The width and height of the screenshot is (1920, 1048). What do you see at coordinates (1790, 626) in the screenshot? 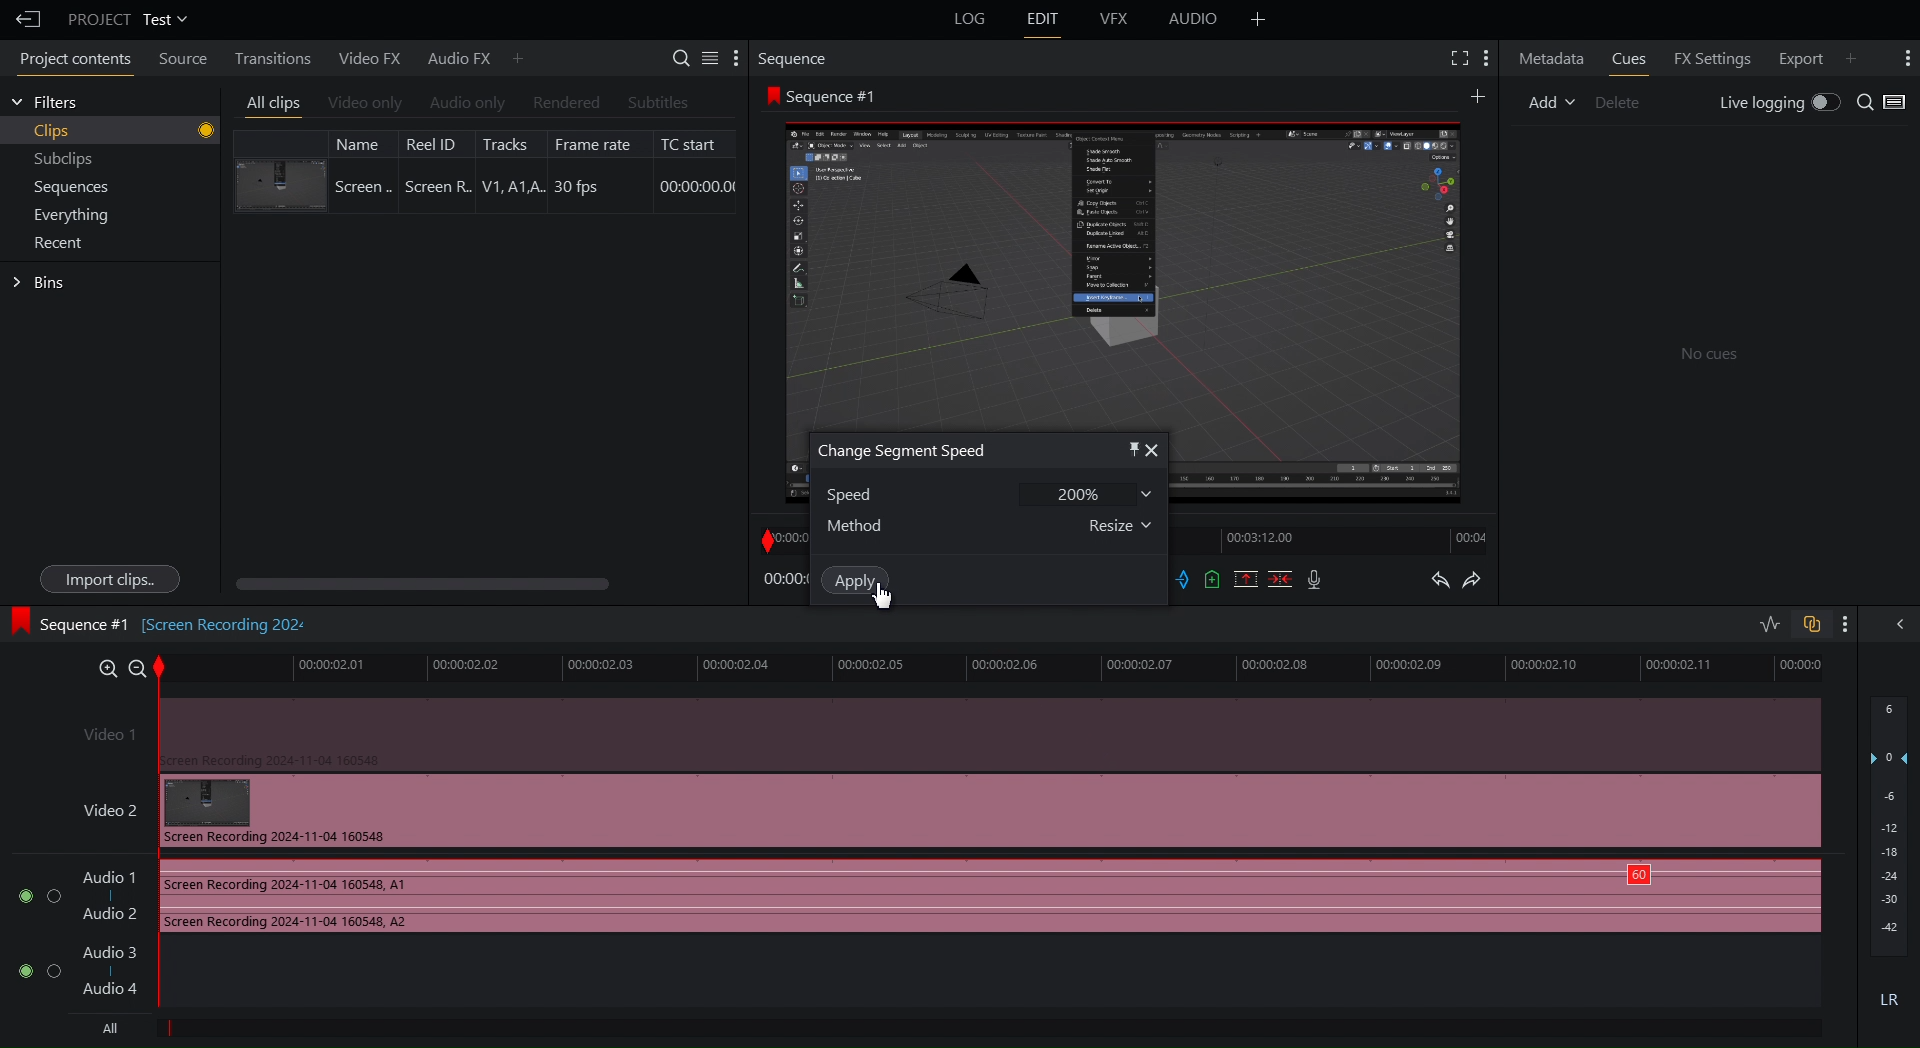
I see `Toggles` at bounding box center [1790, 626].